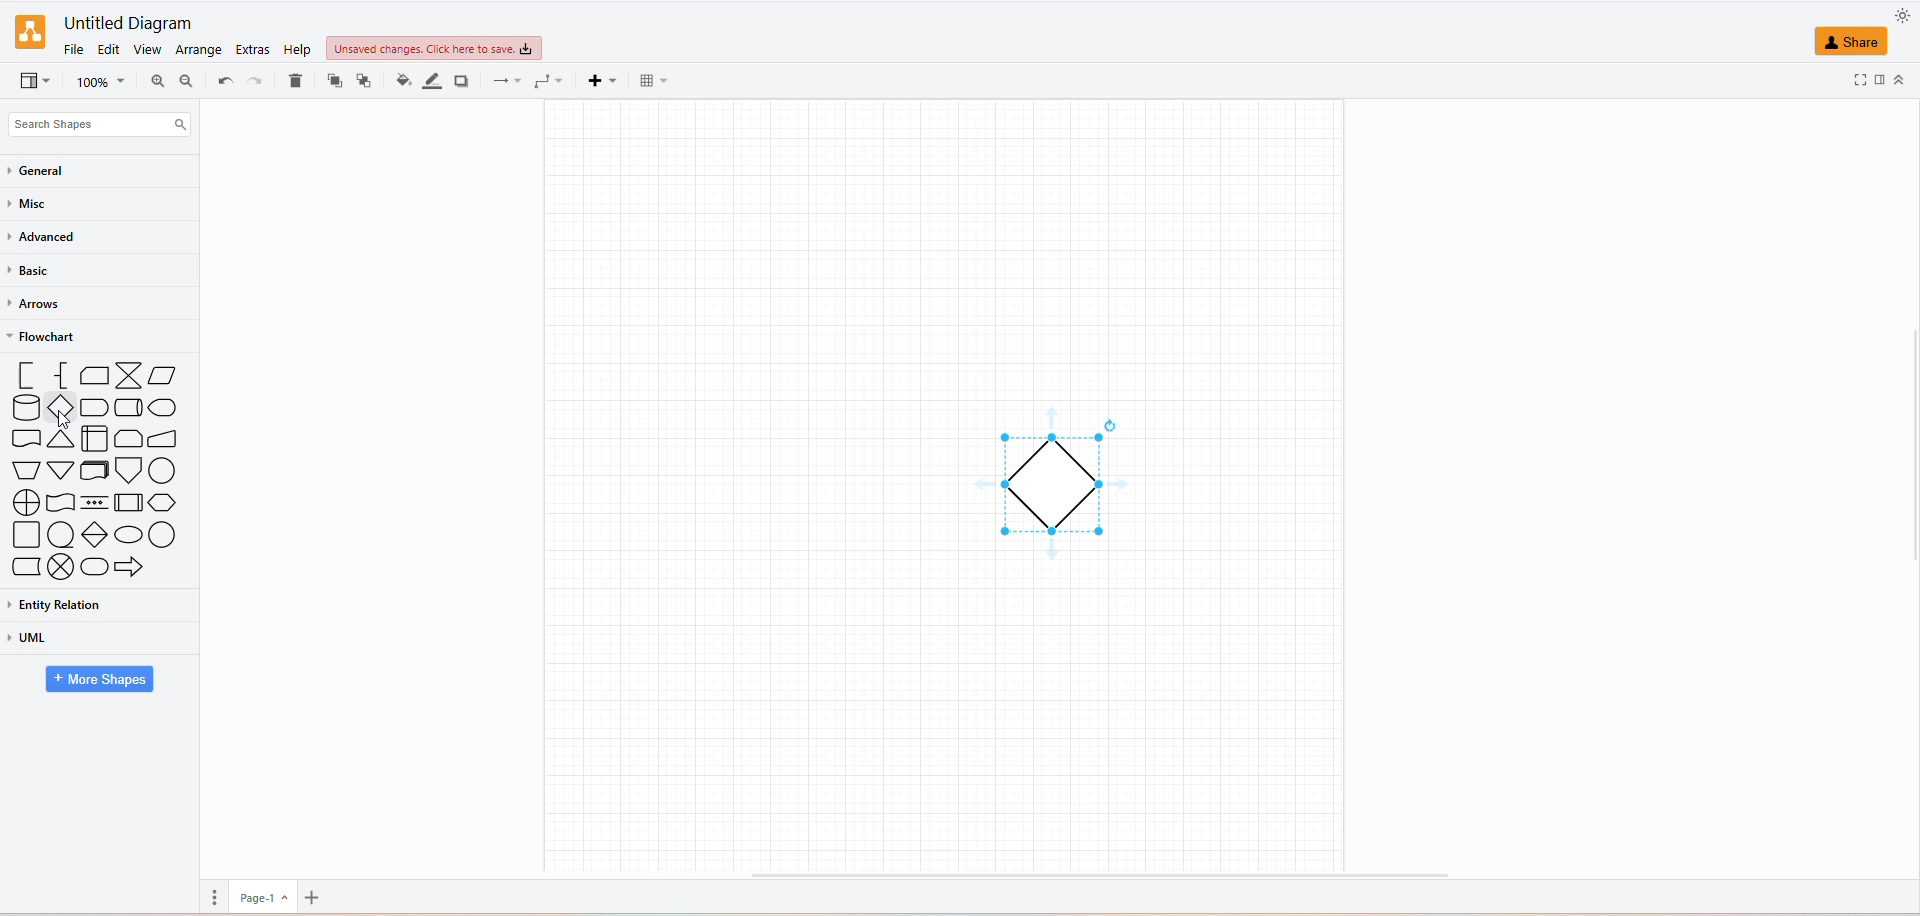  I want to click on APPEARANCE, so click(1901, 13).